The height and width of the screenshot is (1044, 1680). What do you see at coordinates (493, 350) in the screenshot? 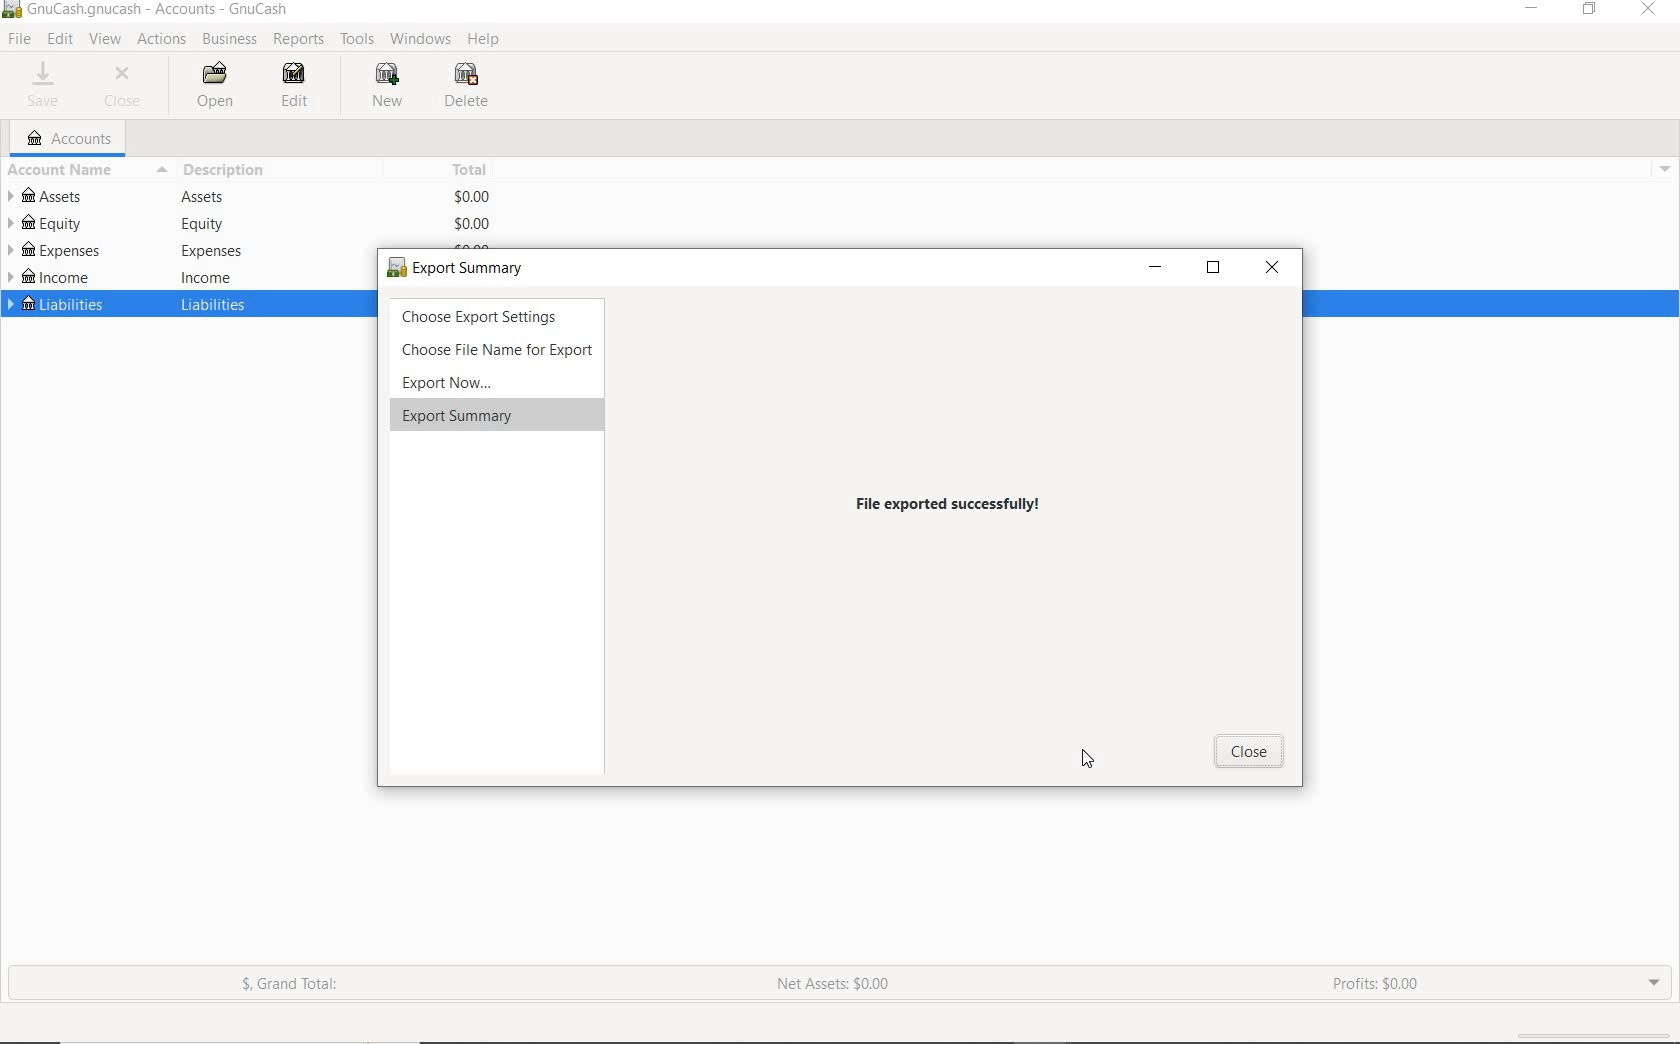
I see `choose File Name for Export` at bounding box center [493, 350].